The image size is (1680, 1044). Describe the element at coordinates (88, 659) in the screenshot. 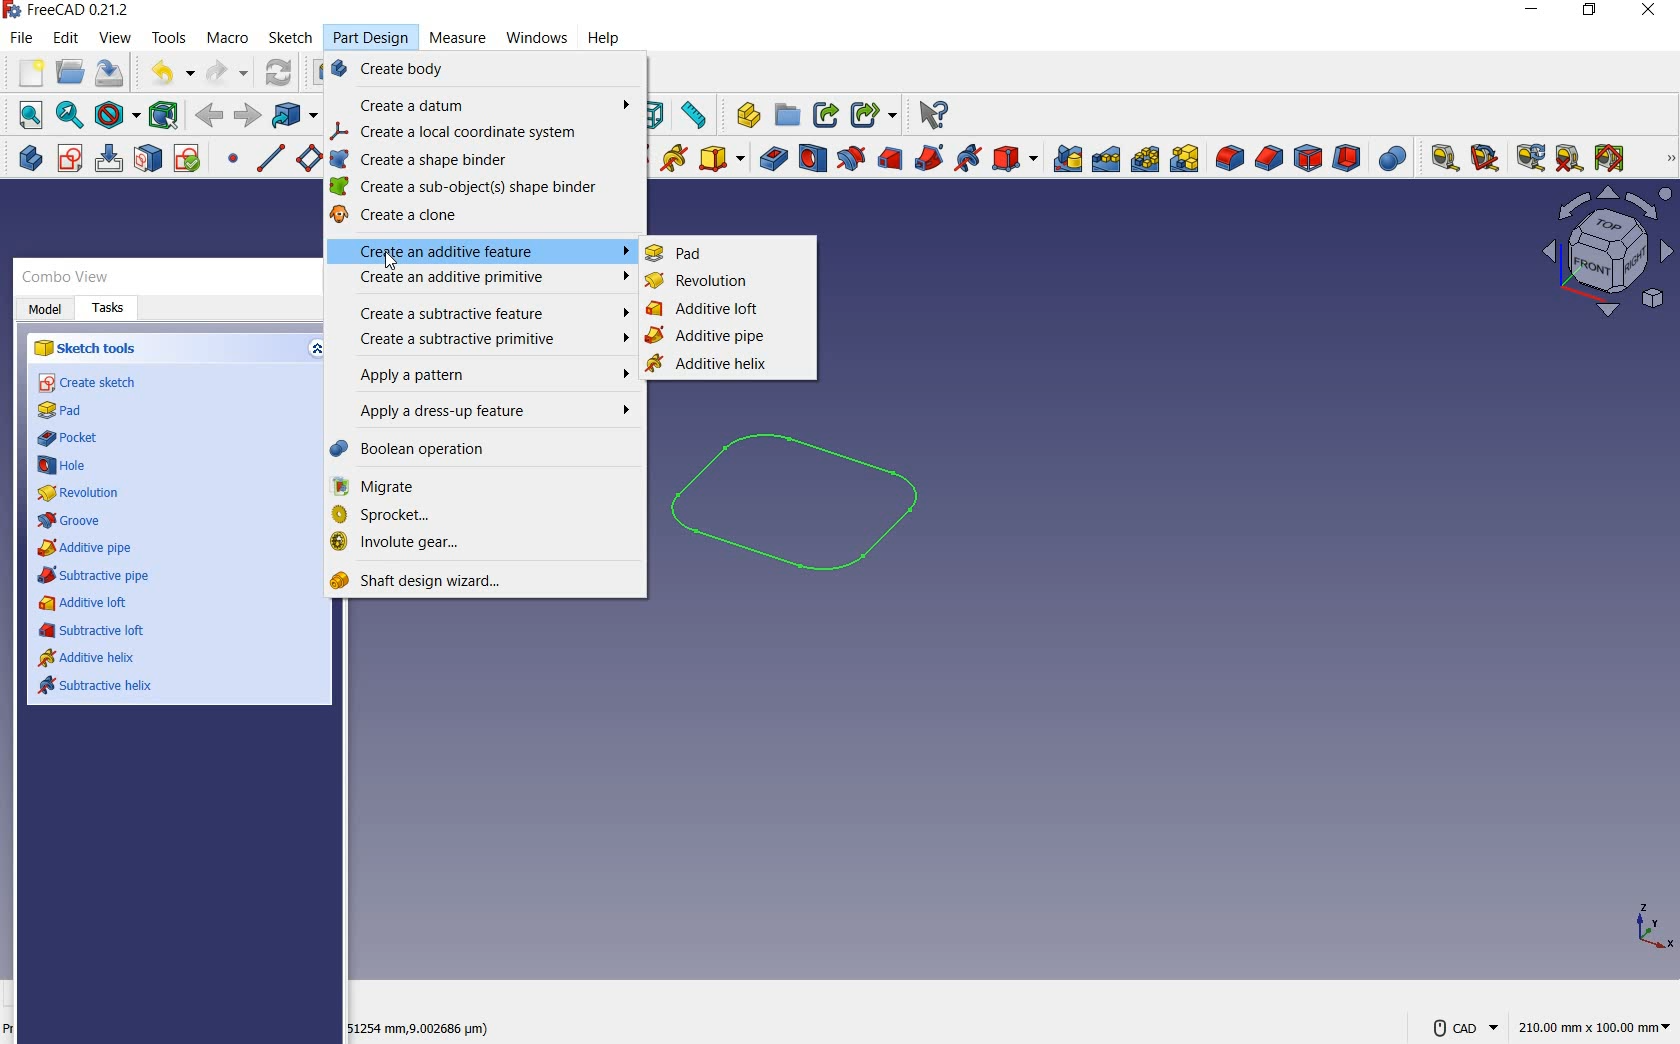

I see `additive helix` at that location.